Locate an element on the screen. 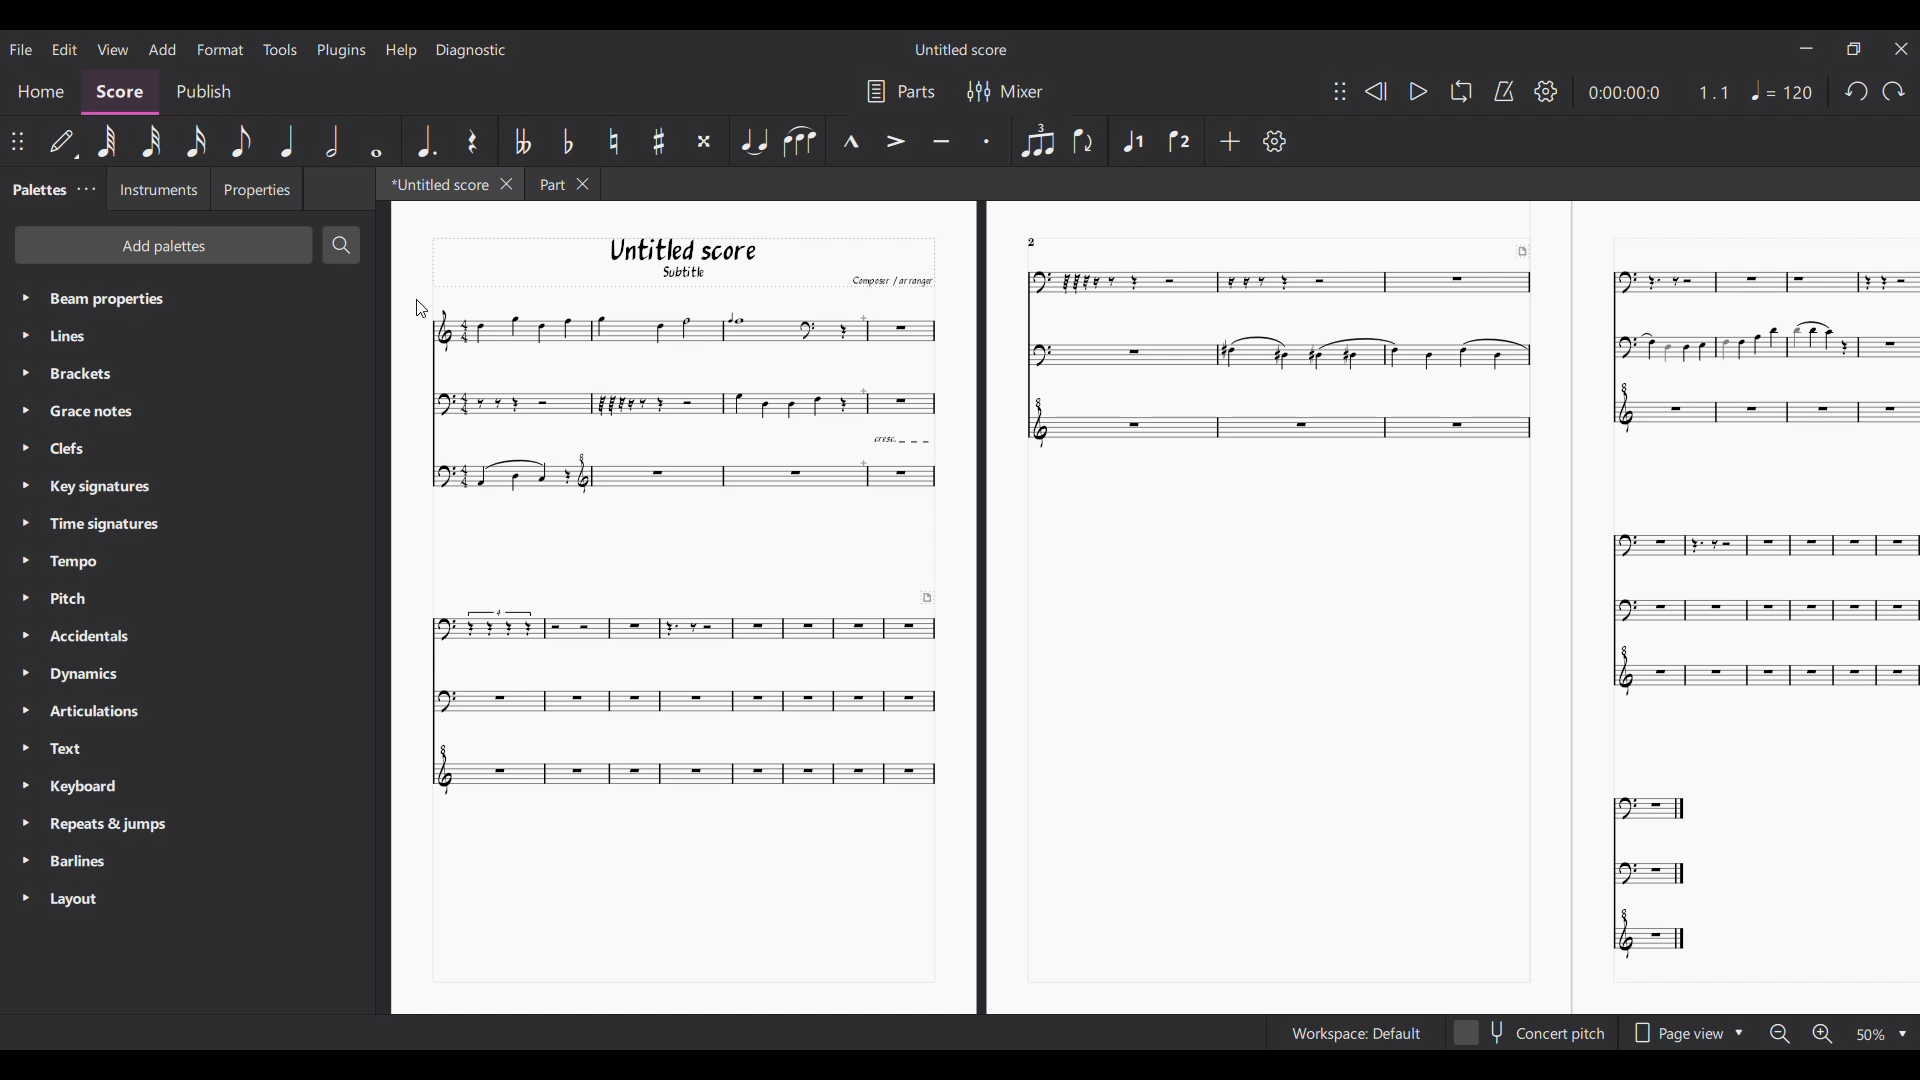 The width and height of the screenshot is (1920, 1080). Help is located at coordinates (400, 51).